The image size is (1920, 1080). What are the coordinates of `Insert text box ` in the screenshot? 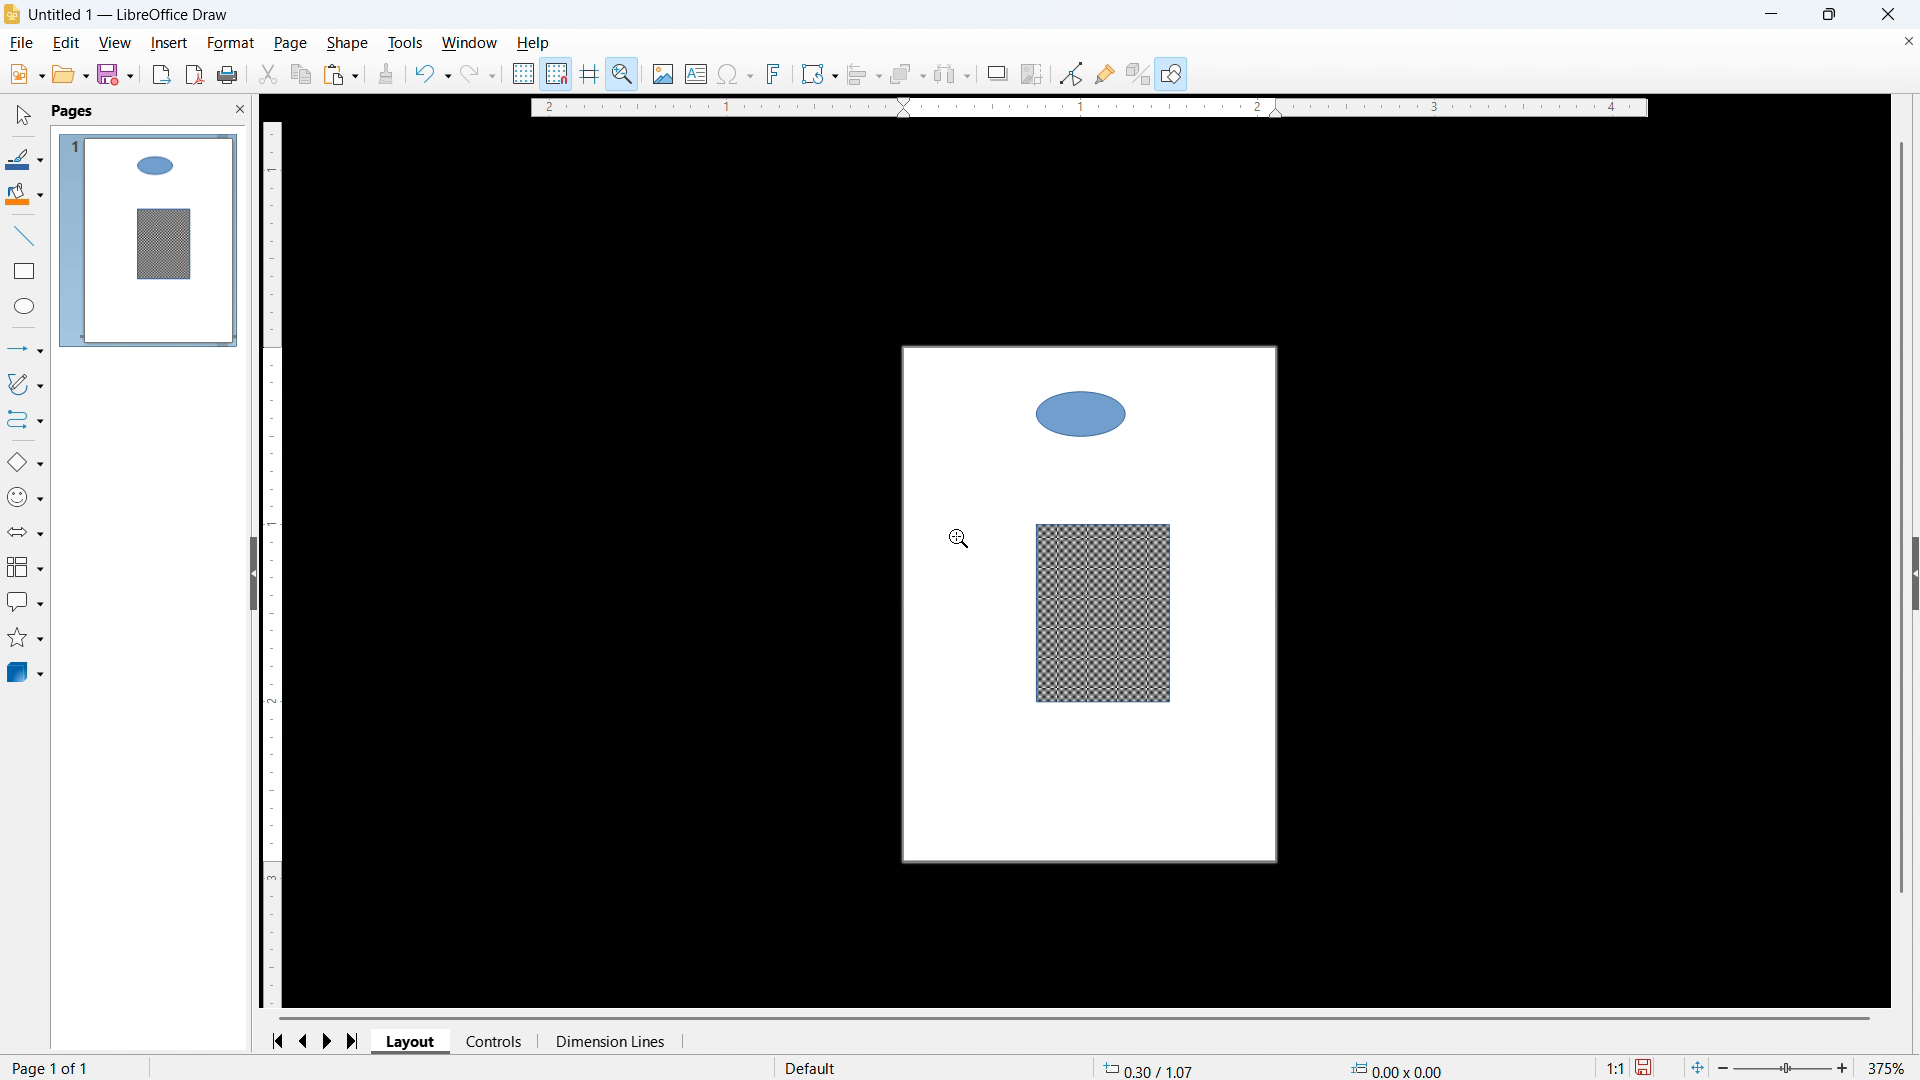 It's located at (696, 73).